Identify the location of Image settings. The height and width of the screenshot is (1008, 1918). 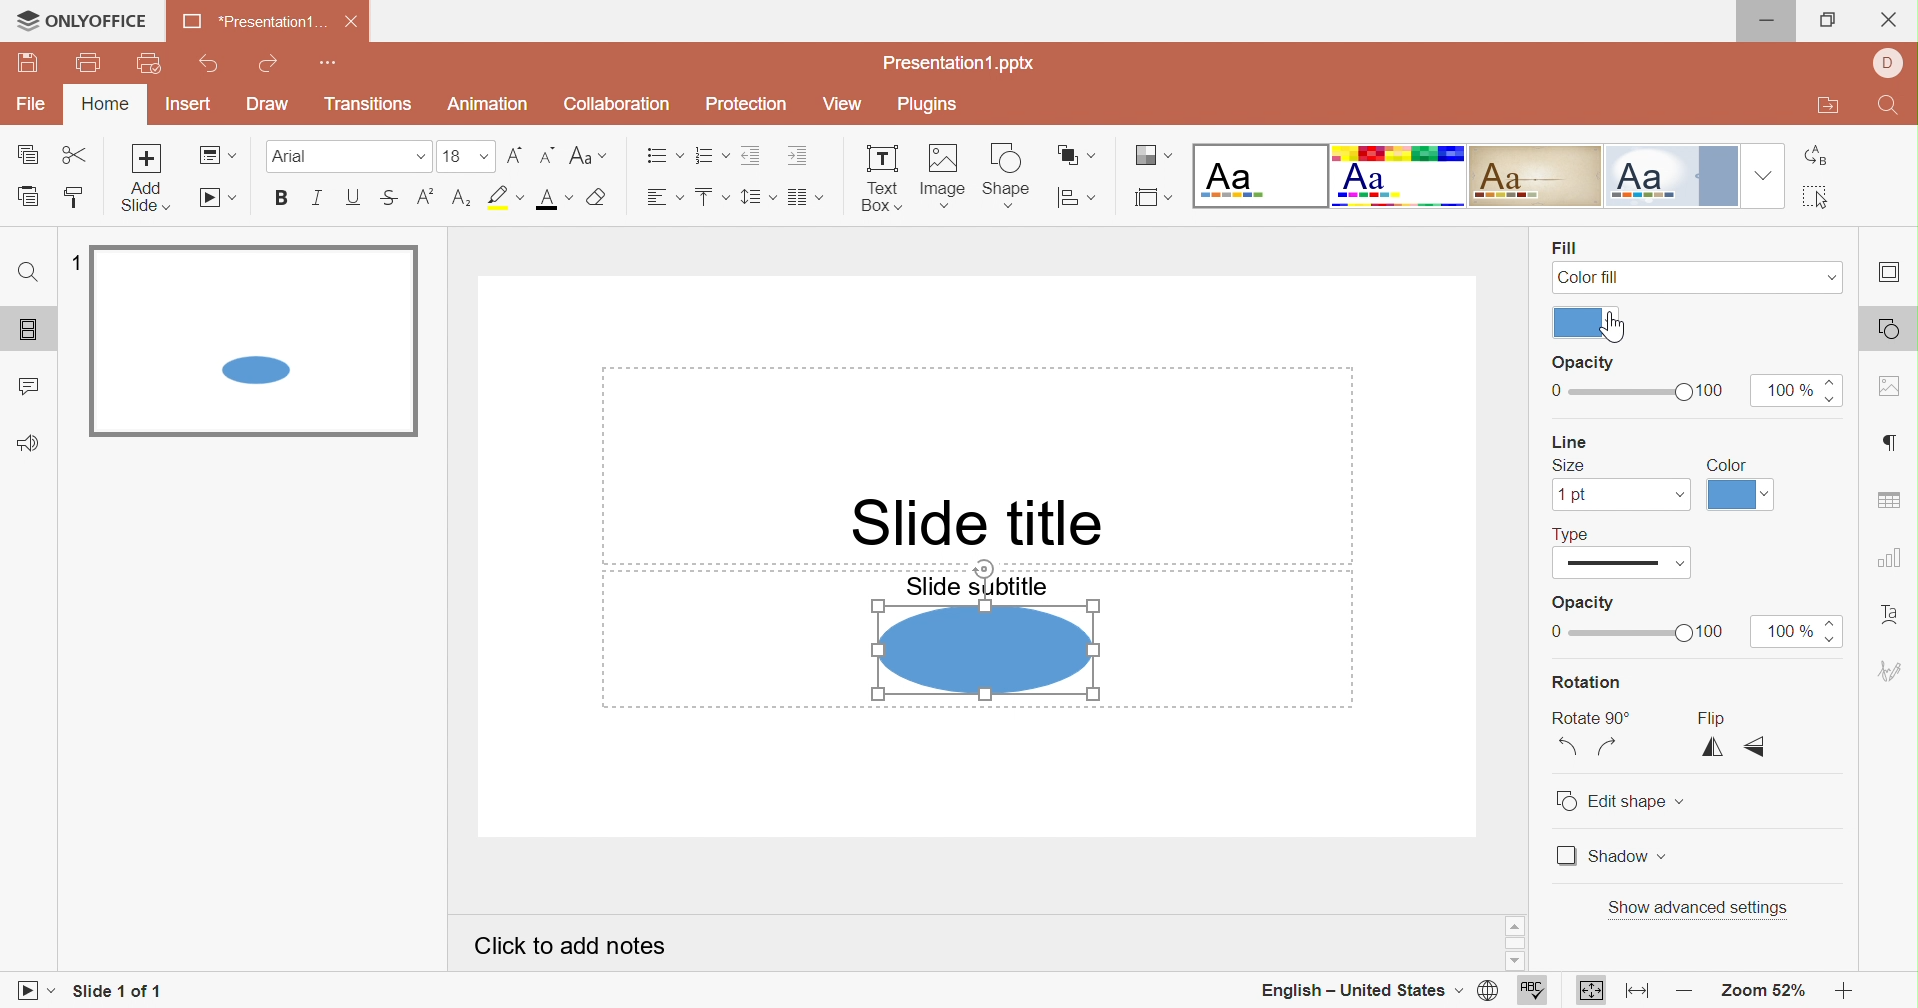
(1893, 387).